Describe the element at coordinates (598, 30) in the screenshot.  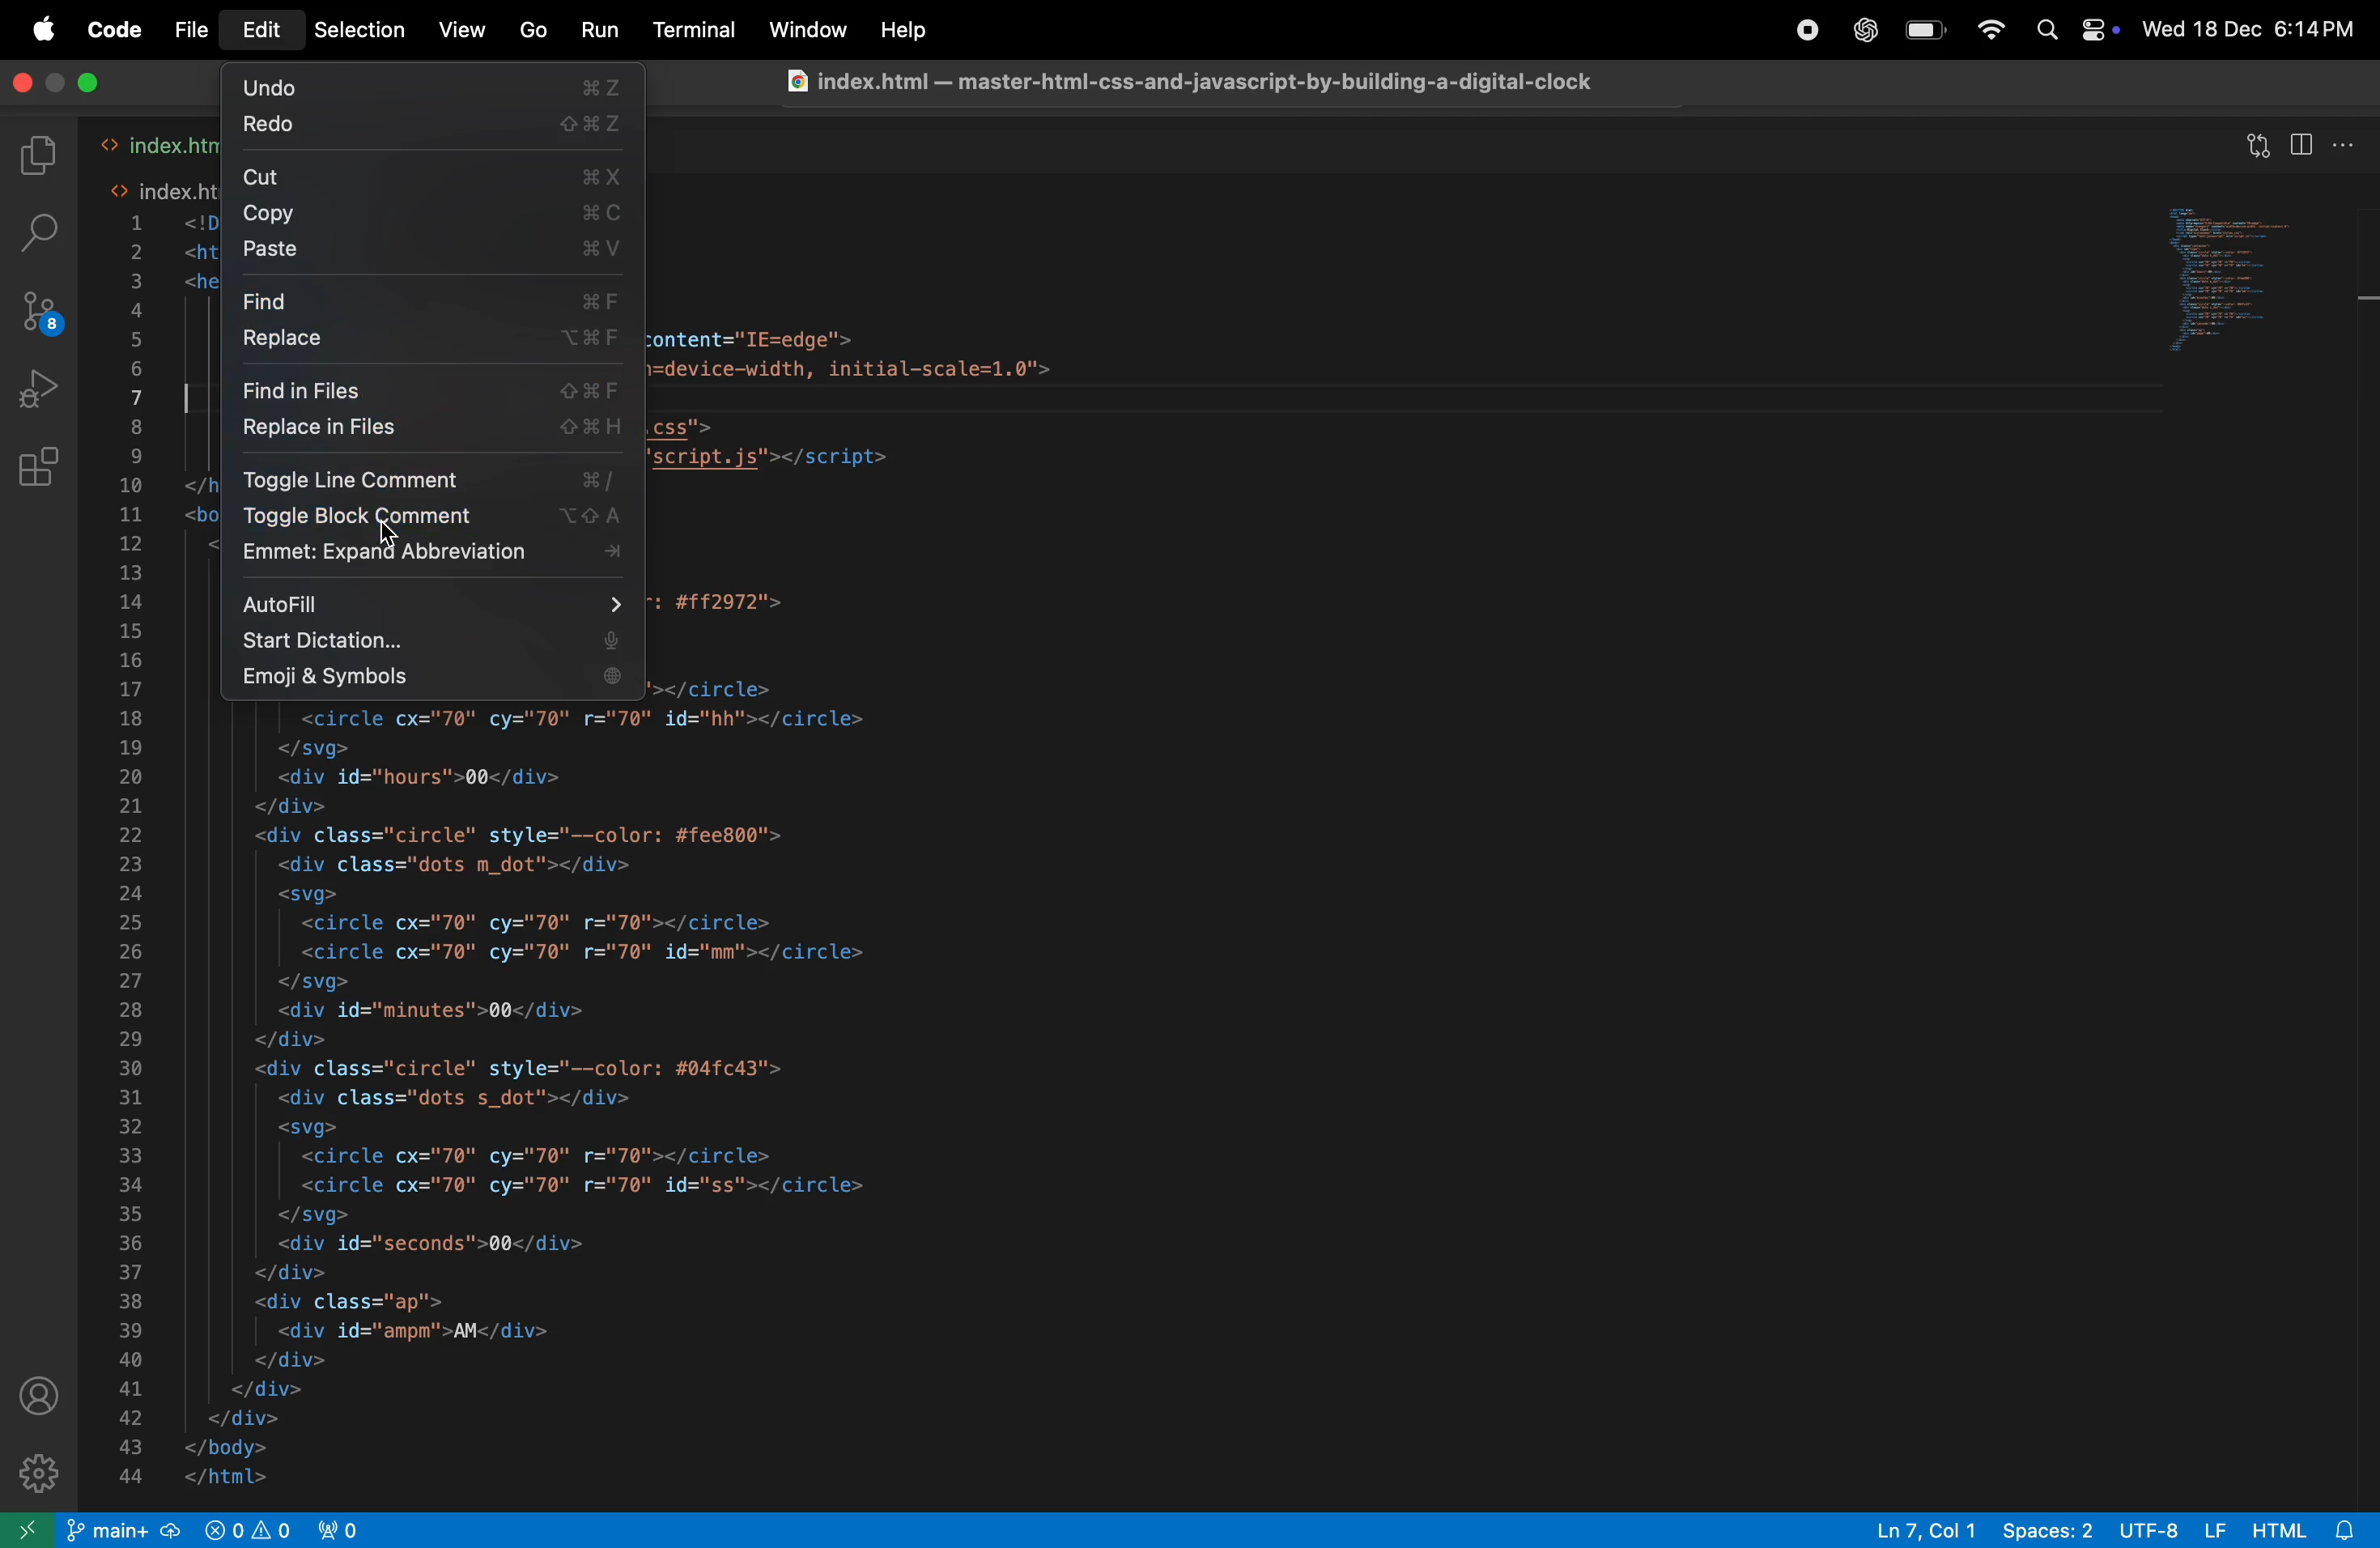
I see `run` at that location.